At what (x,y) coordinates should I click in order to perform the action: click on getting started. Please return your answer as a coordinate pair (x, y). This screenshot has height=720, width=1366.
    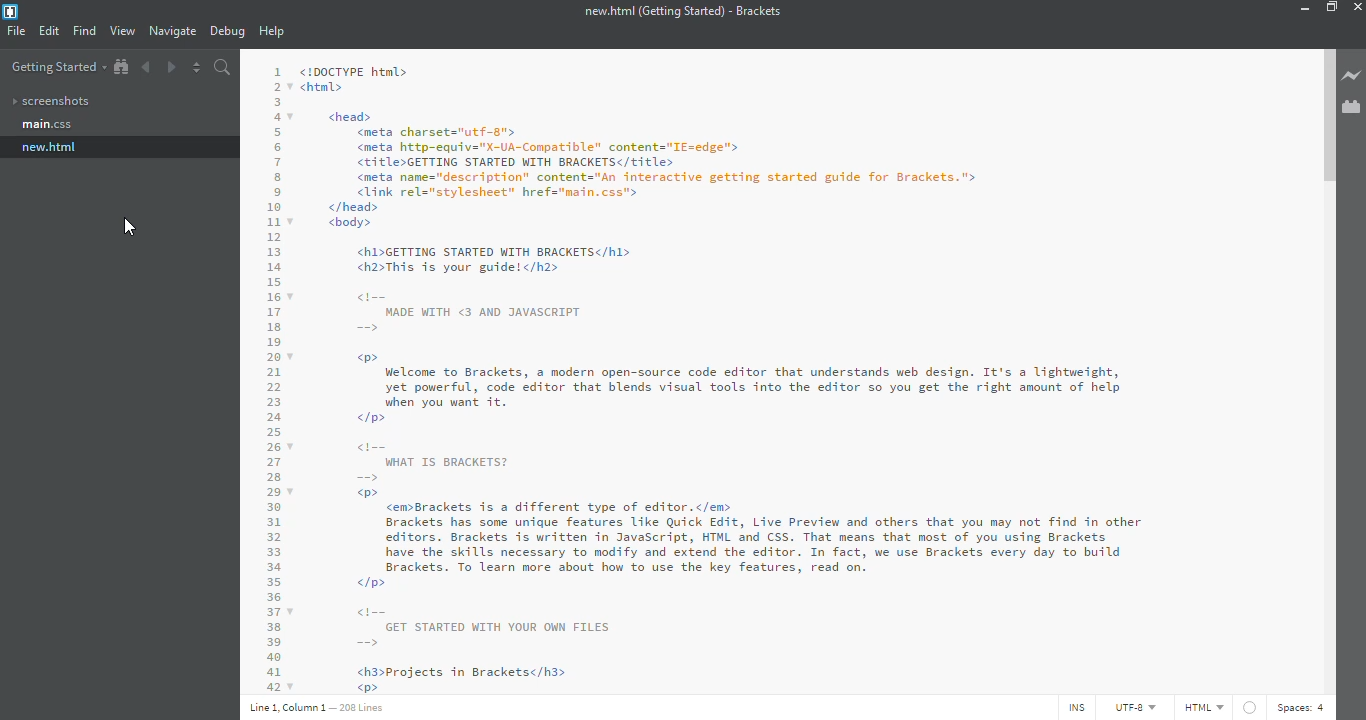
    Looking at the image, I should click on (57, 68).